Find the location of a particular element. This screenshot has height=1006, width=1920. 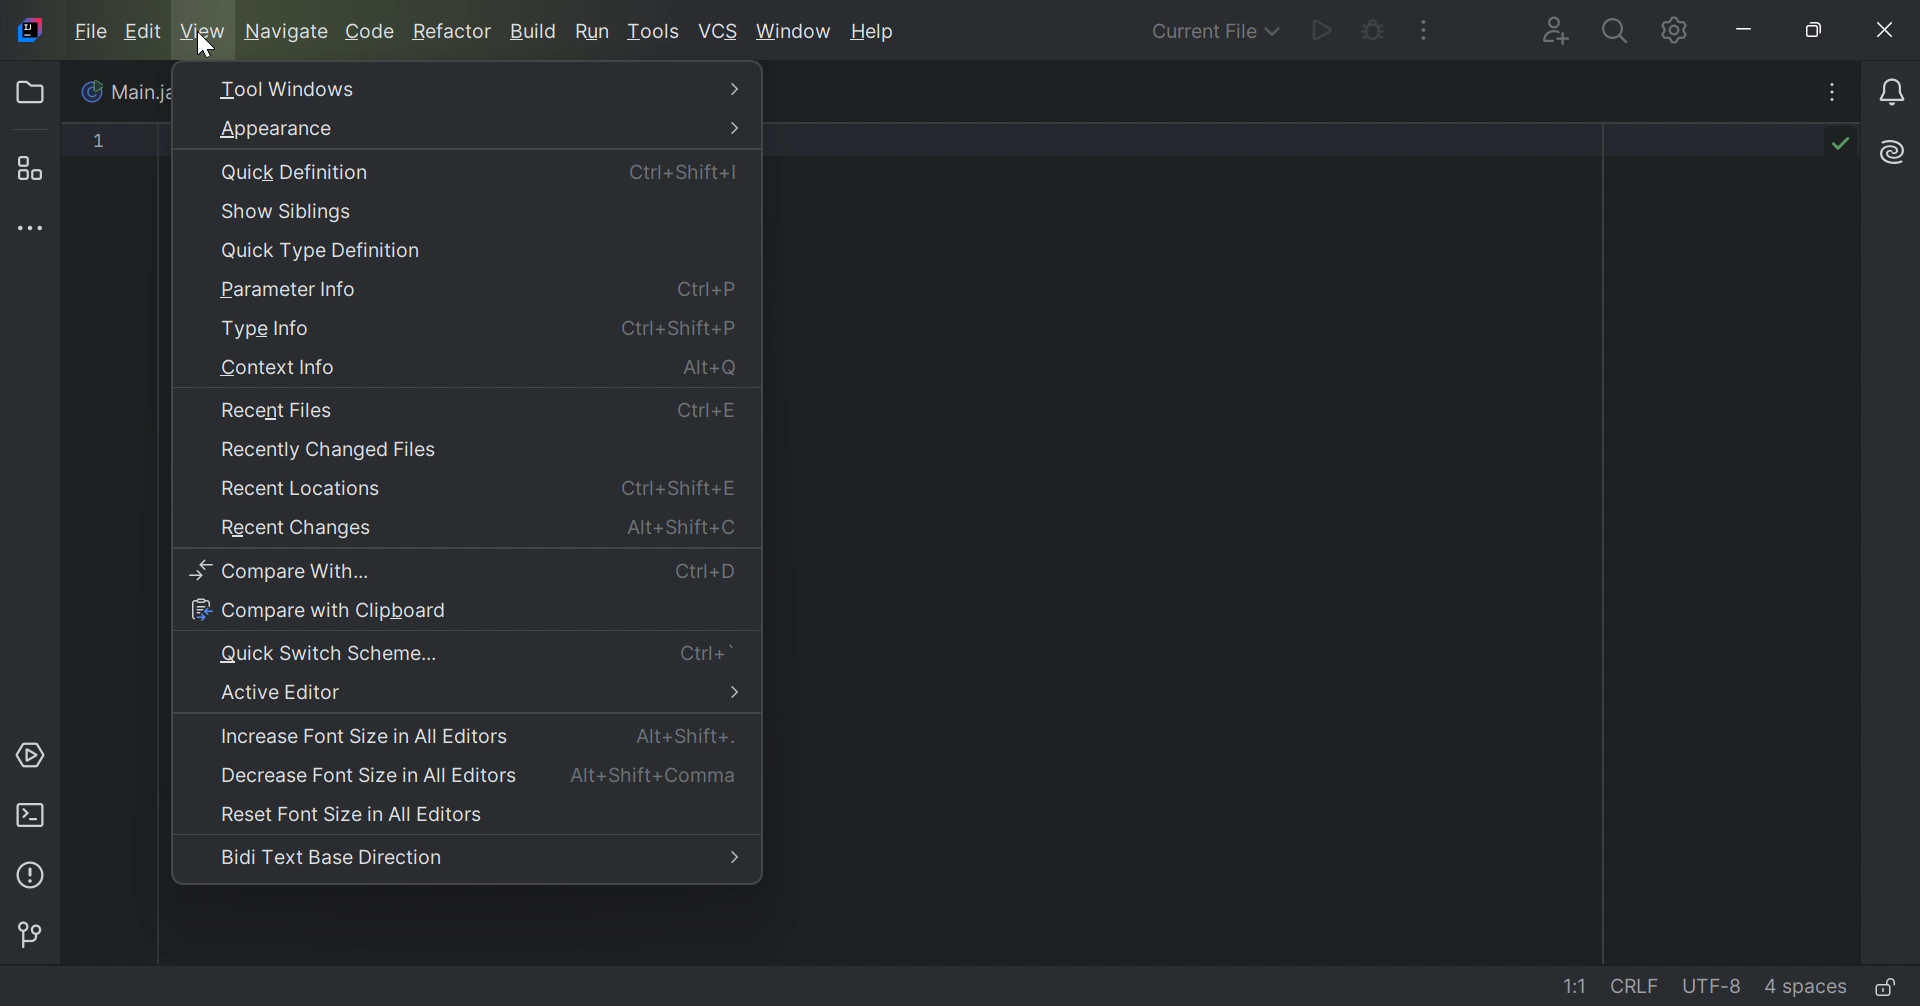

Show siblings is located at coordinates (289, 212).